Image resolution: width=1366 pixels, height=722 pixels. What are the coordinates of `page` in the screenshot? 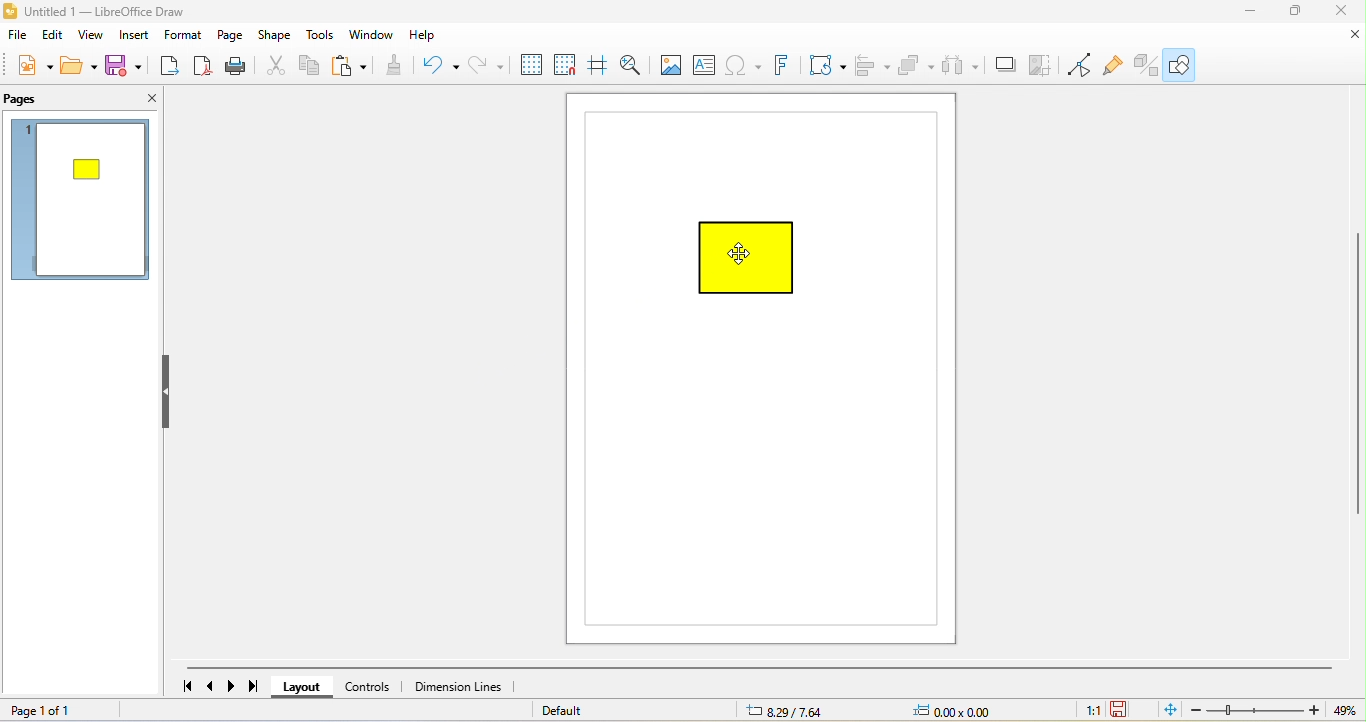 It's located at (233, 37).